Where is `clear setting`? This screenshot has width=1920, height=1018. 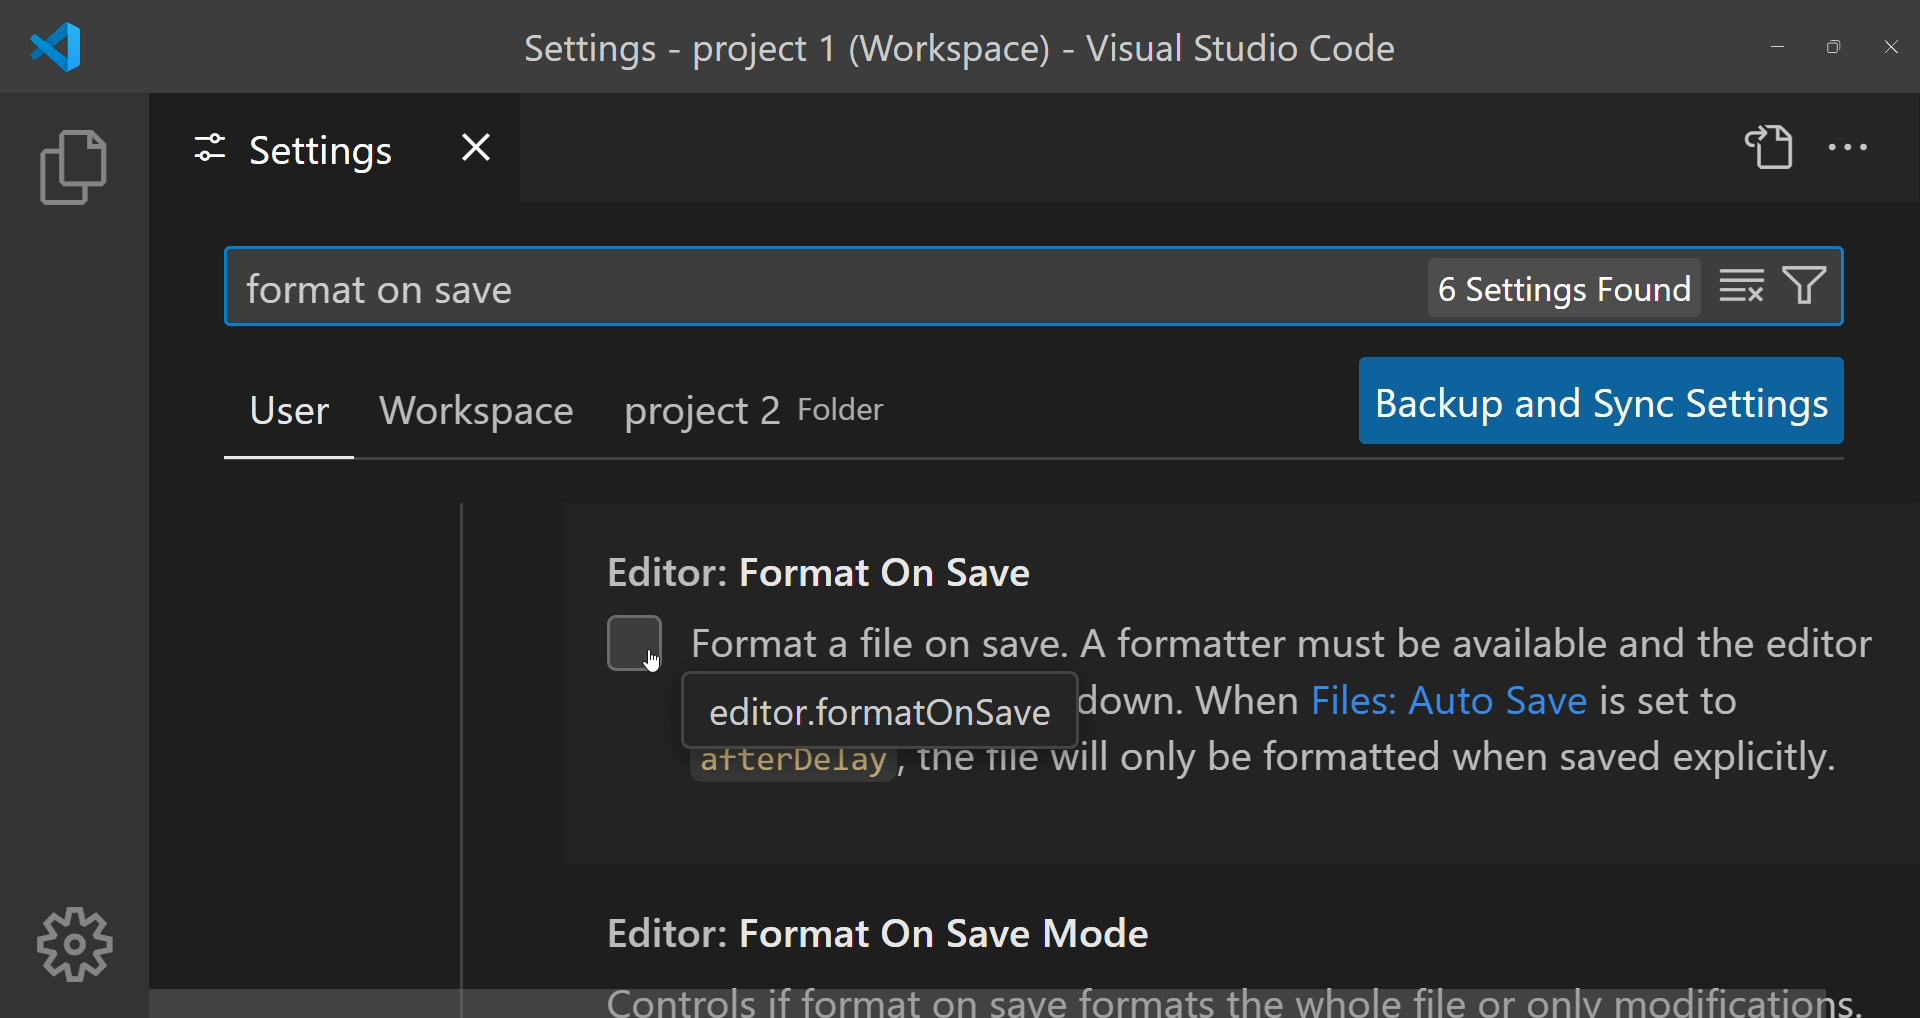
clear setting is located at coordinates (1735, 283).